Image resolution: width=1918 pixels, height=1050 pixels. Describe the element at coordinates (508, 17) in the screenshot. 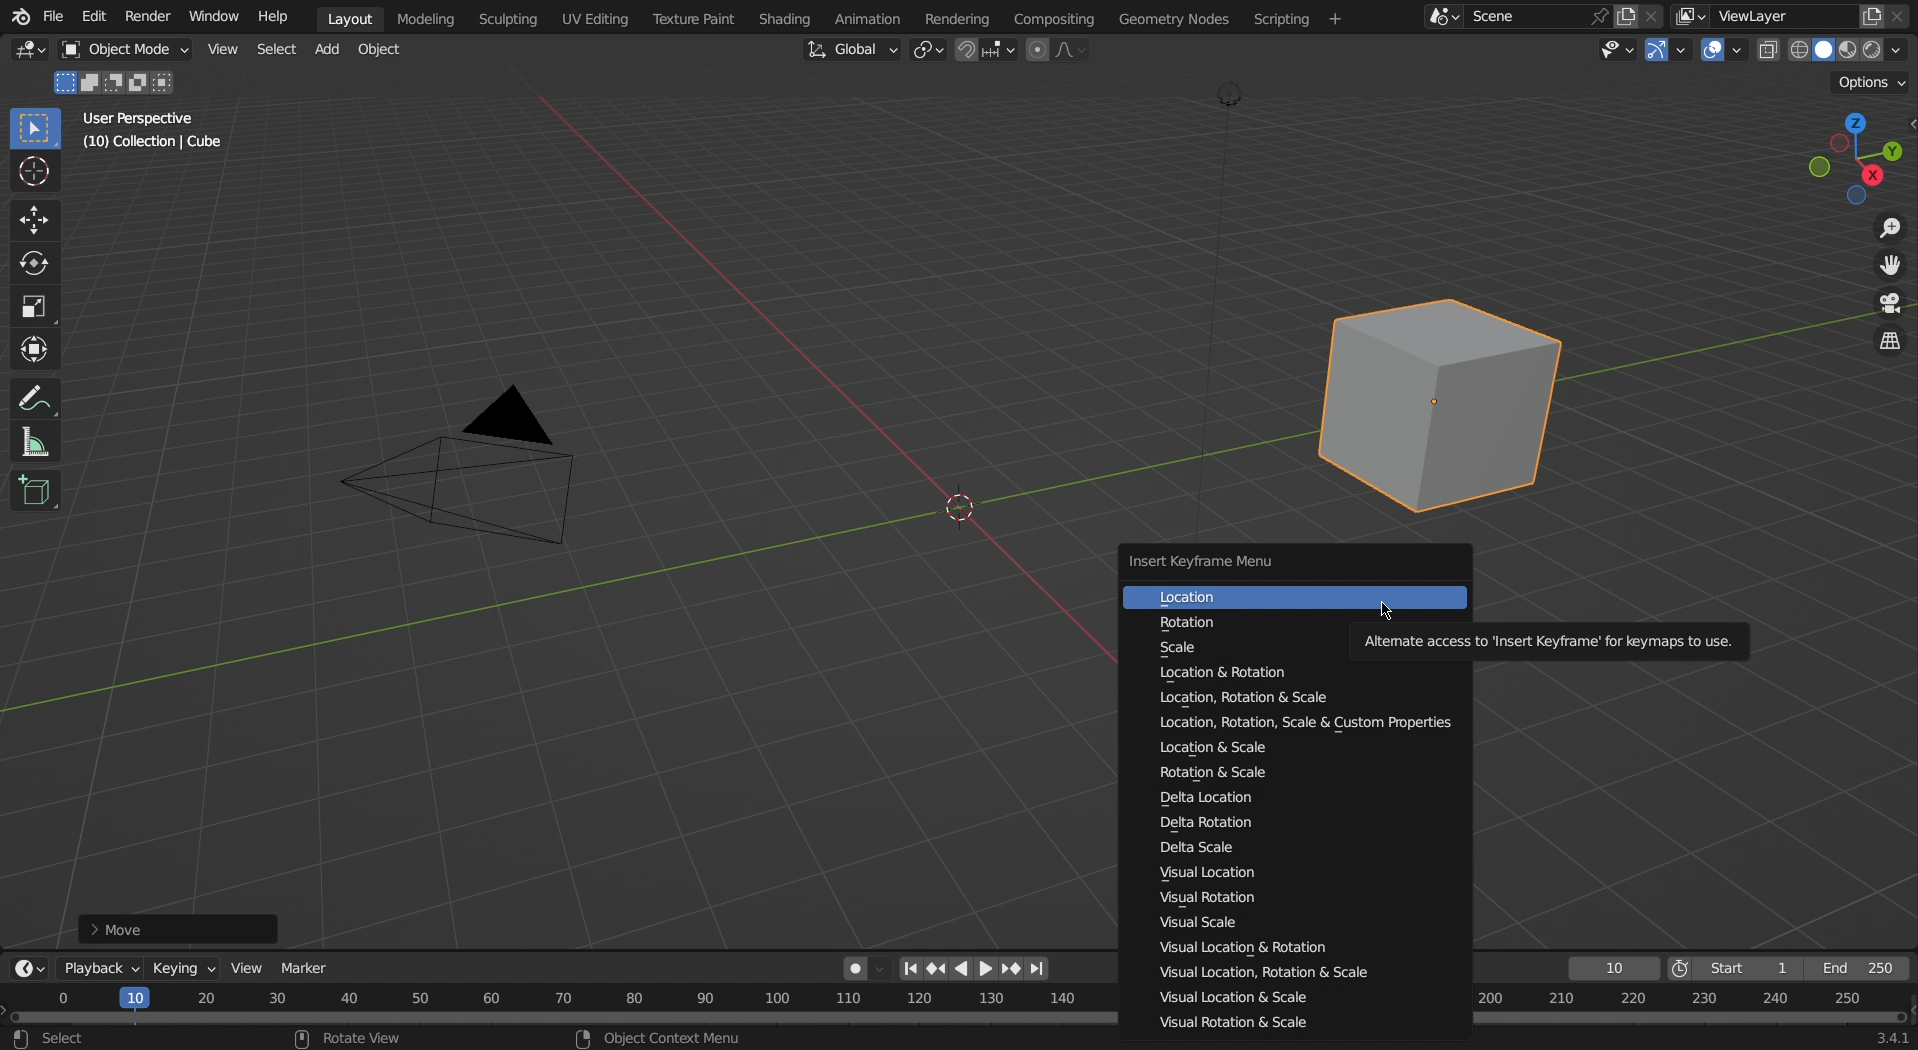

I see `Sculpting` at that location.